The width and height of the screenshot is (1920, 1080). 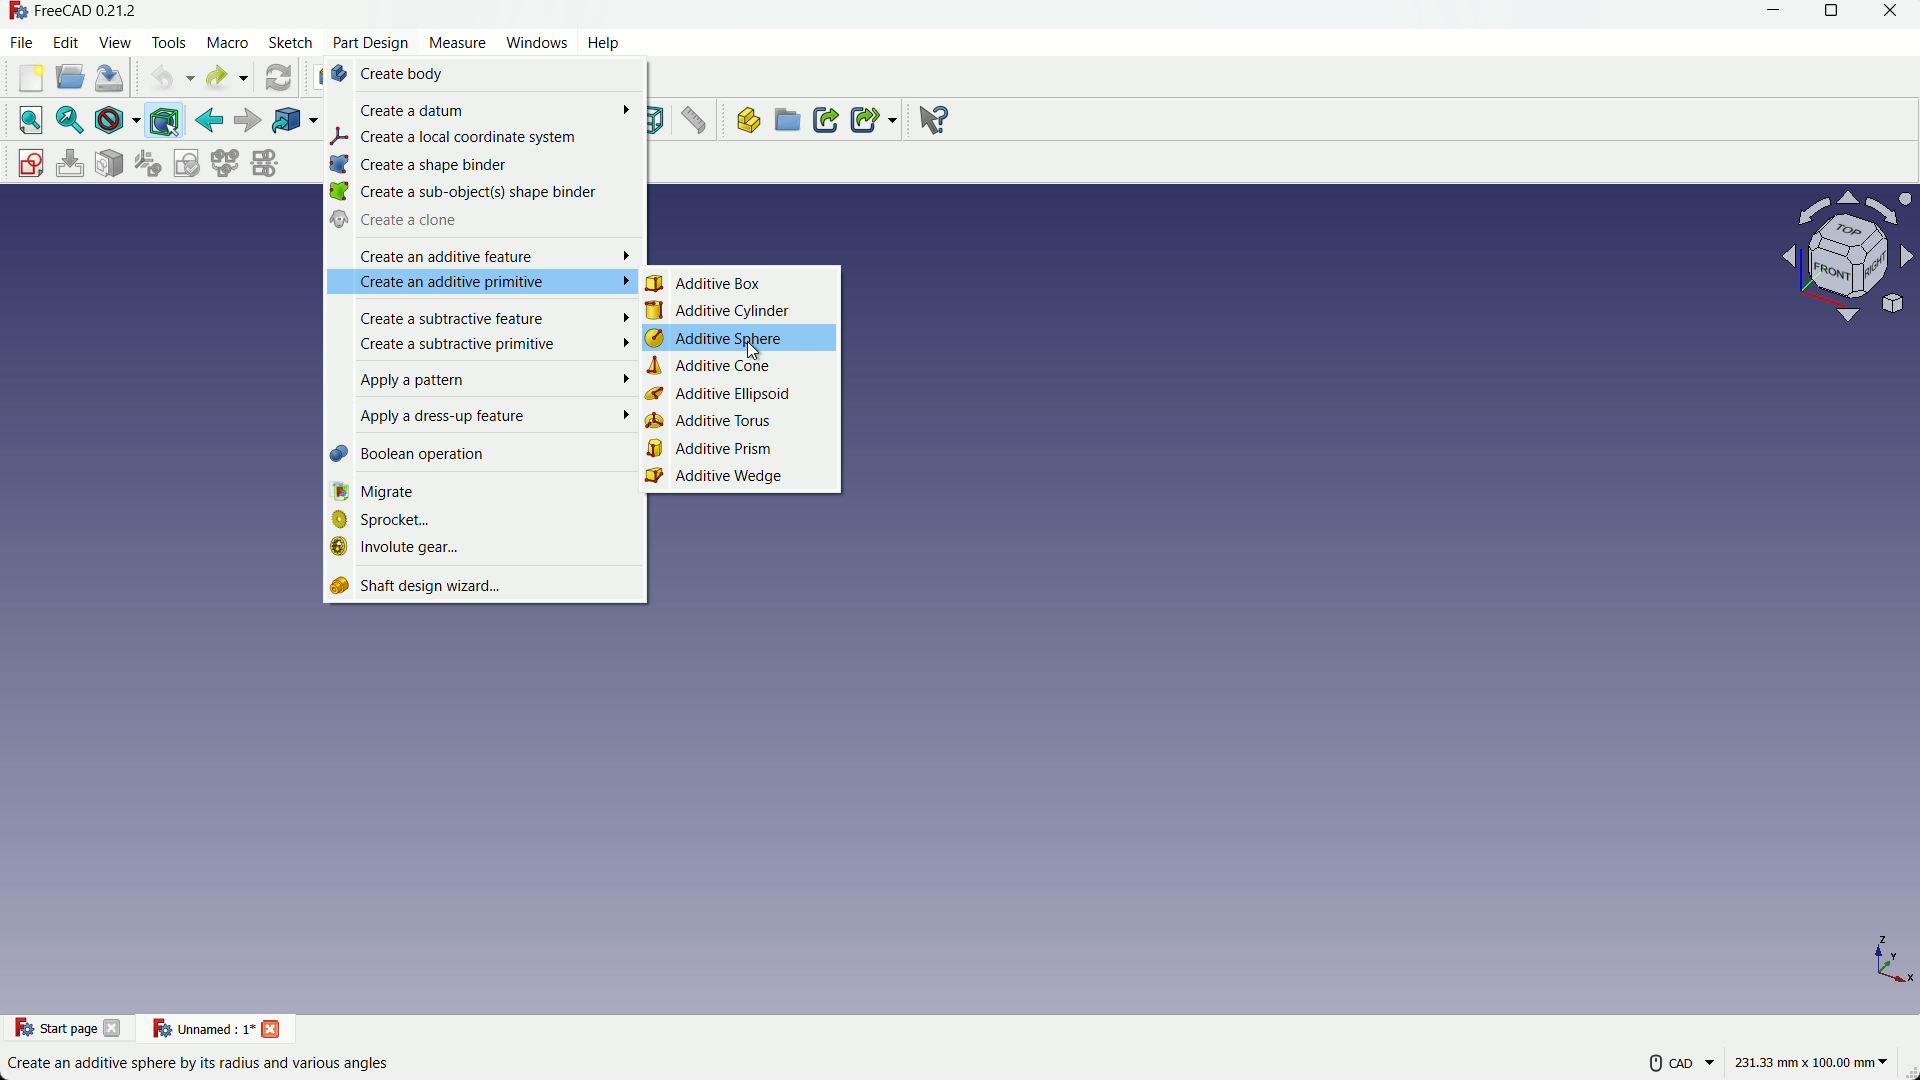 What do you see at coordinates (110, 164) in the screenshot?
I see `mark sketch to face` at bounding box center [110, 164].